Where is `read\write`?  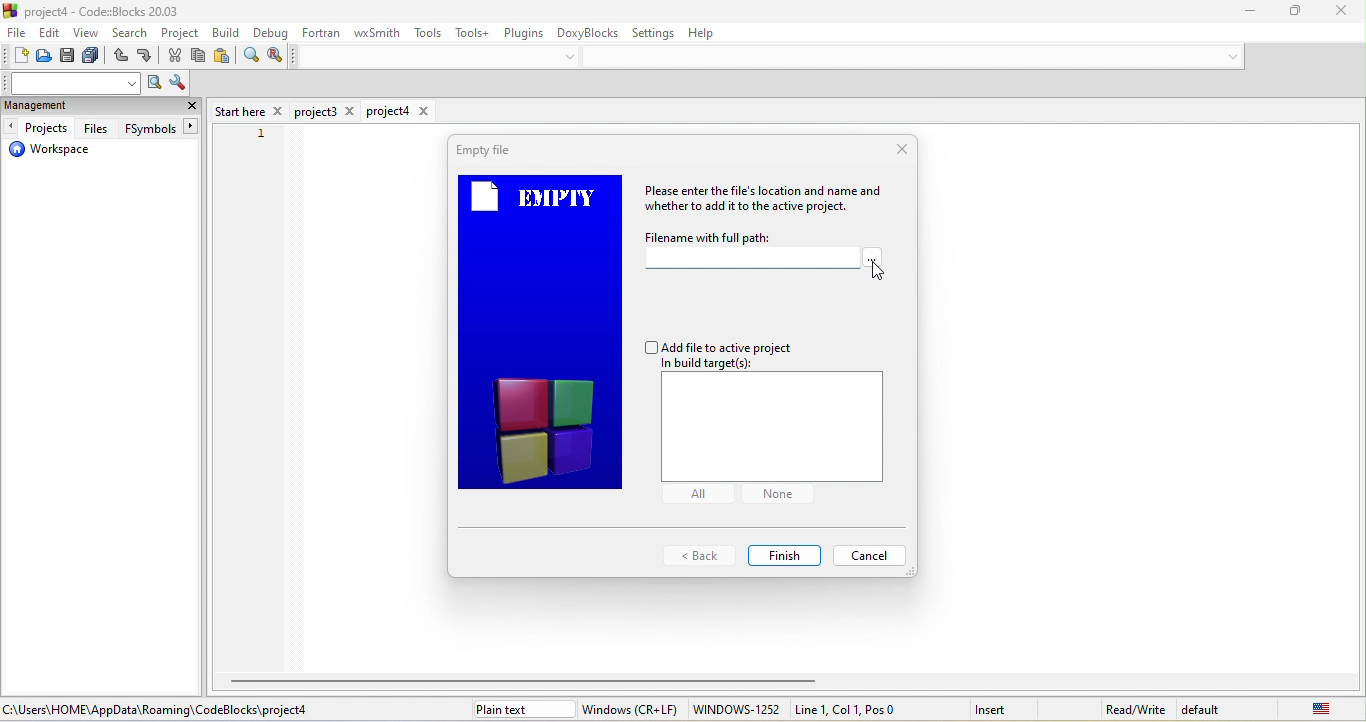
read\write is located at coordinates (1135, 706).